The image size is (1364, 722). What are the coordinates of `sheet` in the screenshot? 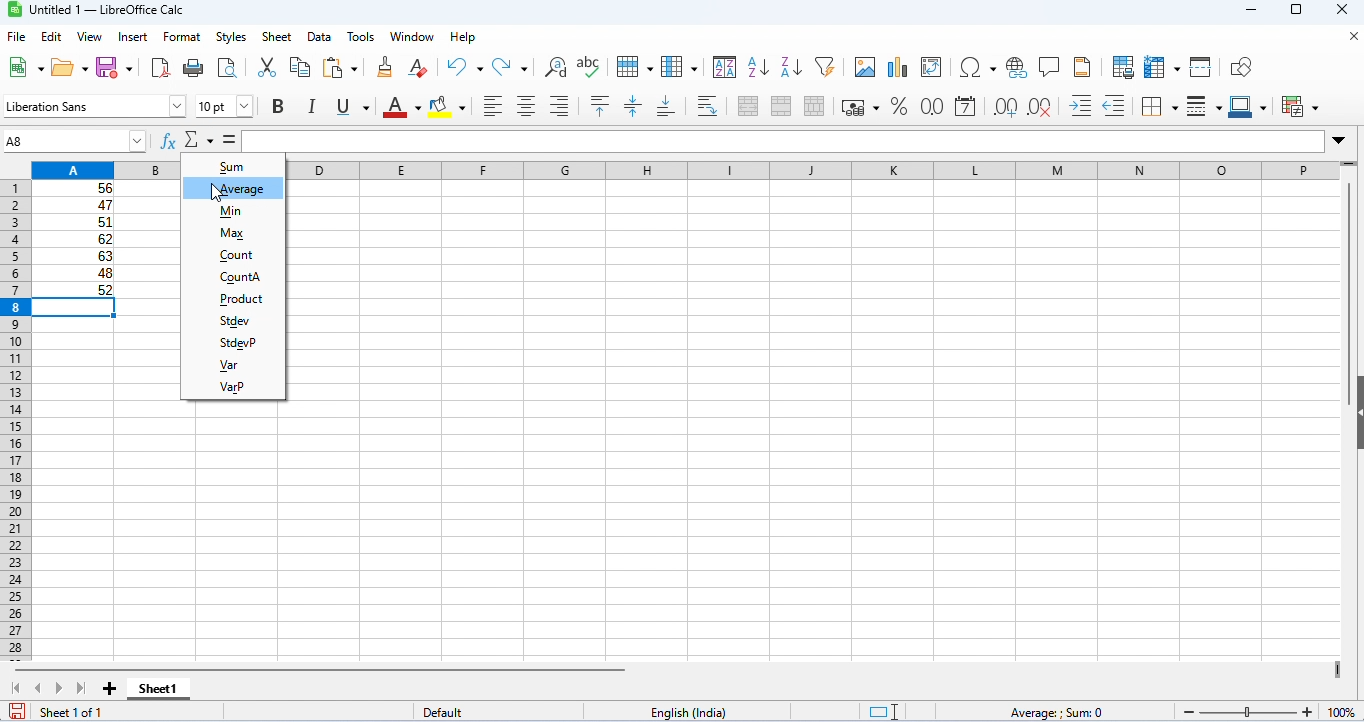 It's located at (277, 37).